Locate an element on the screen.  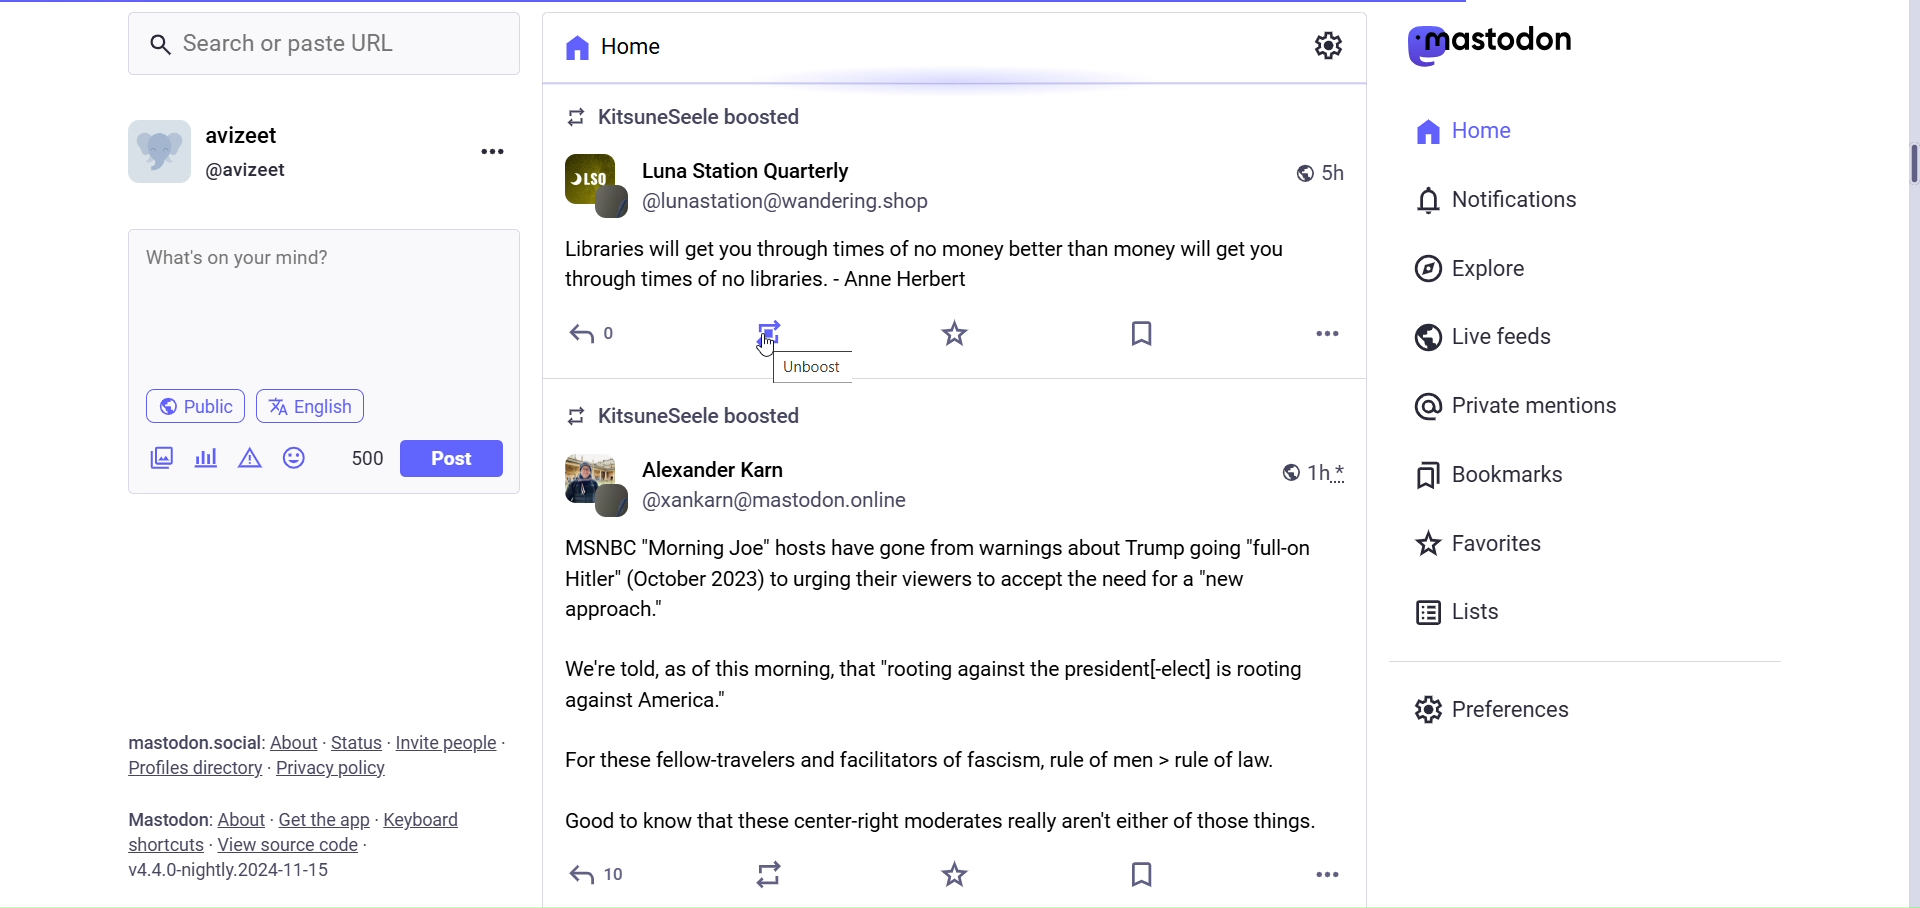
English is located at coordinates (314, 403).